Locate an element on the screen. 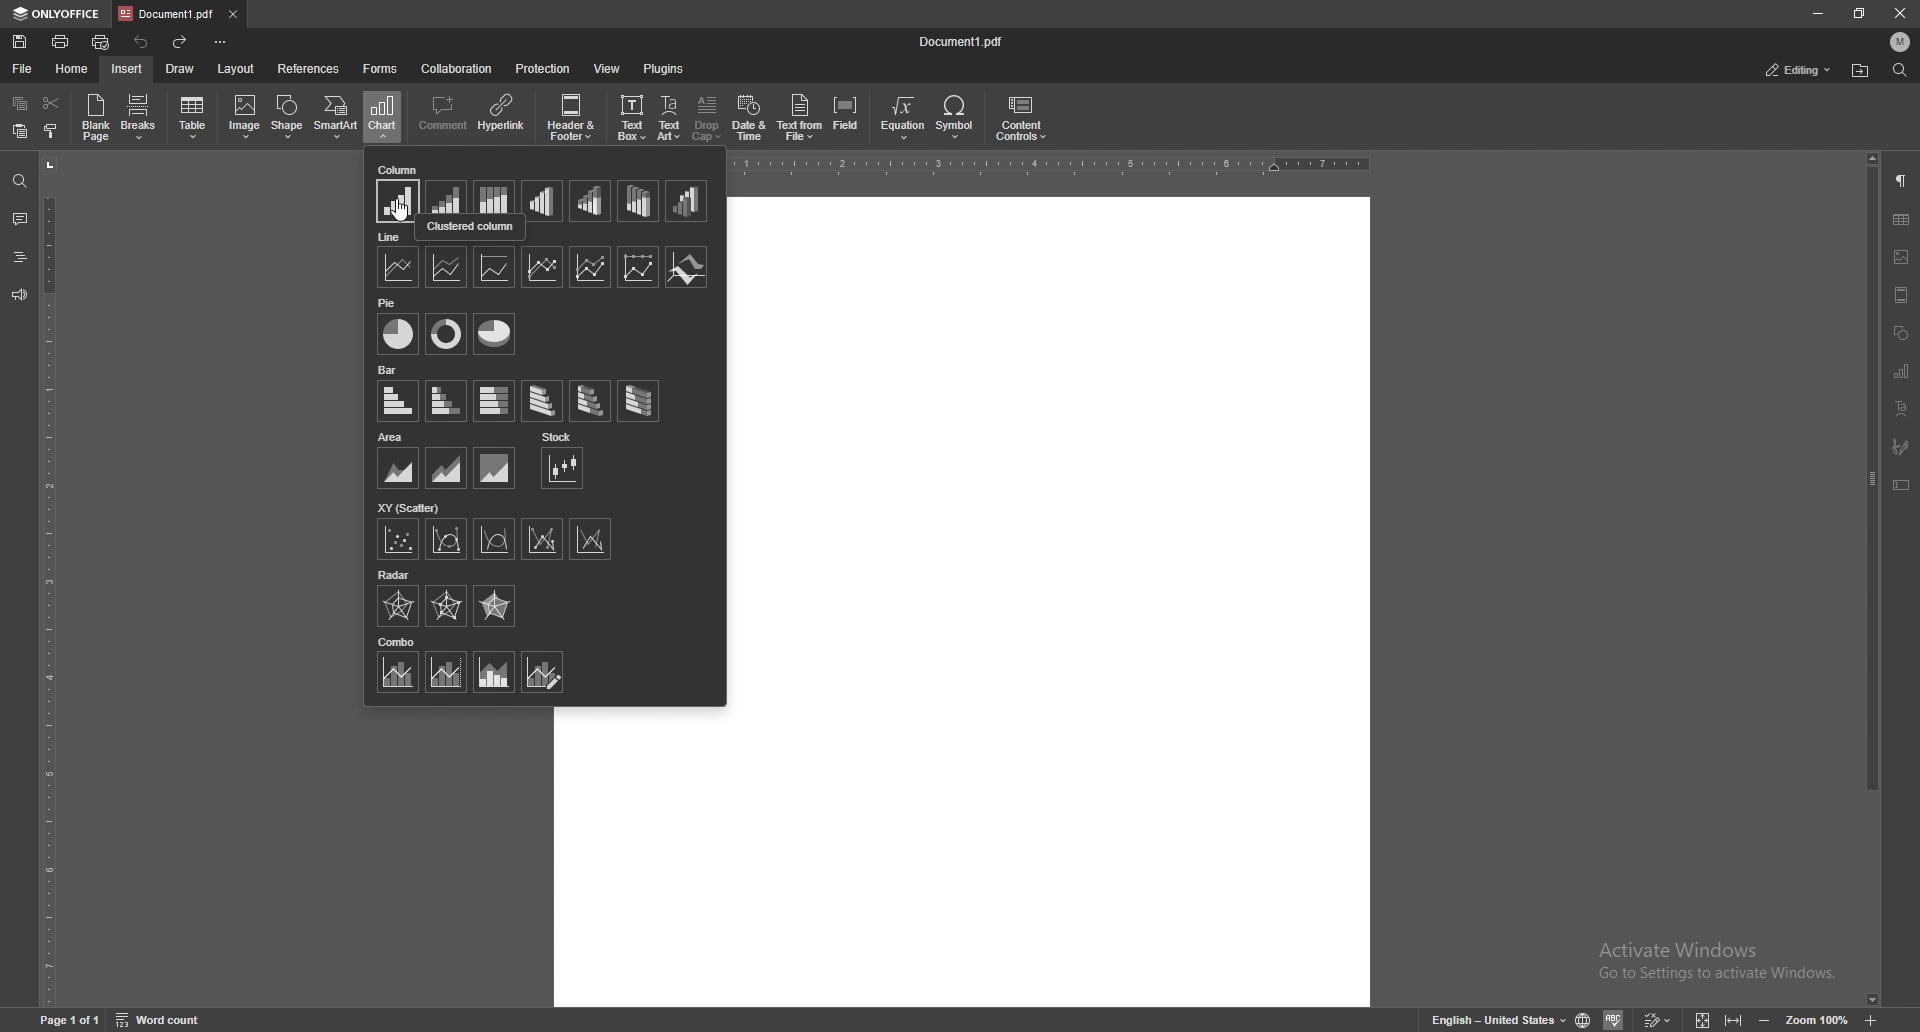 The height and width of the screenshot is (1032, 1920). protection is located at coordinates (543, 68).